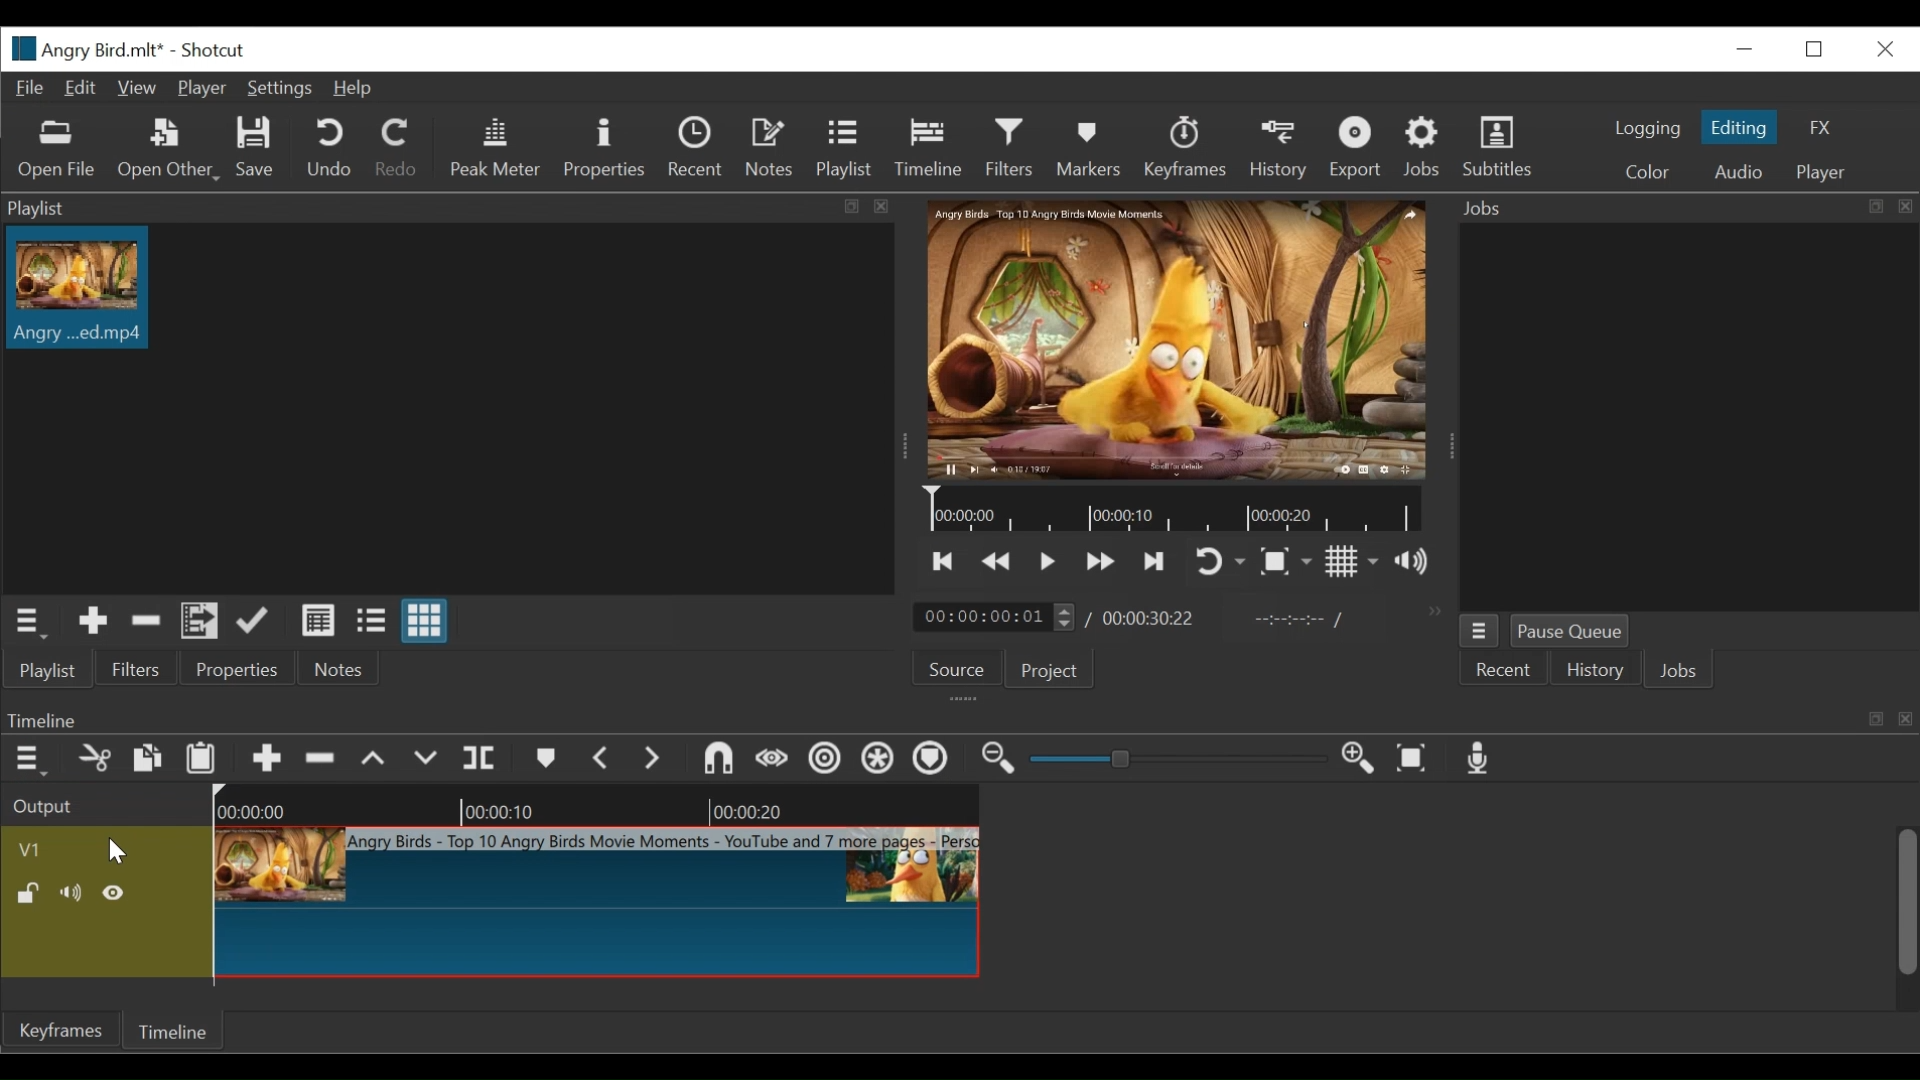 The image size is (1920, 1080). What do you see at coordinates (166, 150) in the screenshot?
I see `Open Other` at bounding box center [166, 150].